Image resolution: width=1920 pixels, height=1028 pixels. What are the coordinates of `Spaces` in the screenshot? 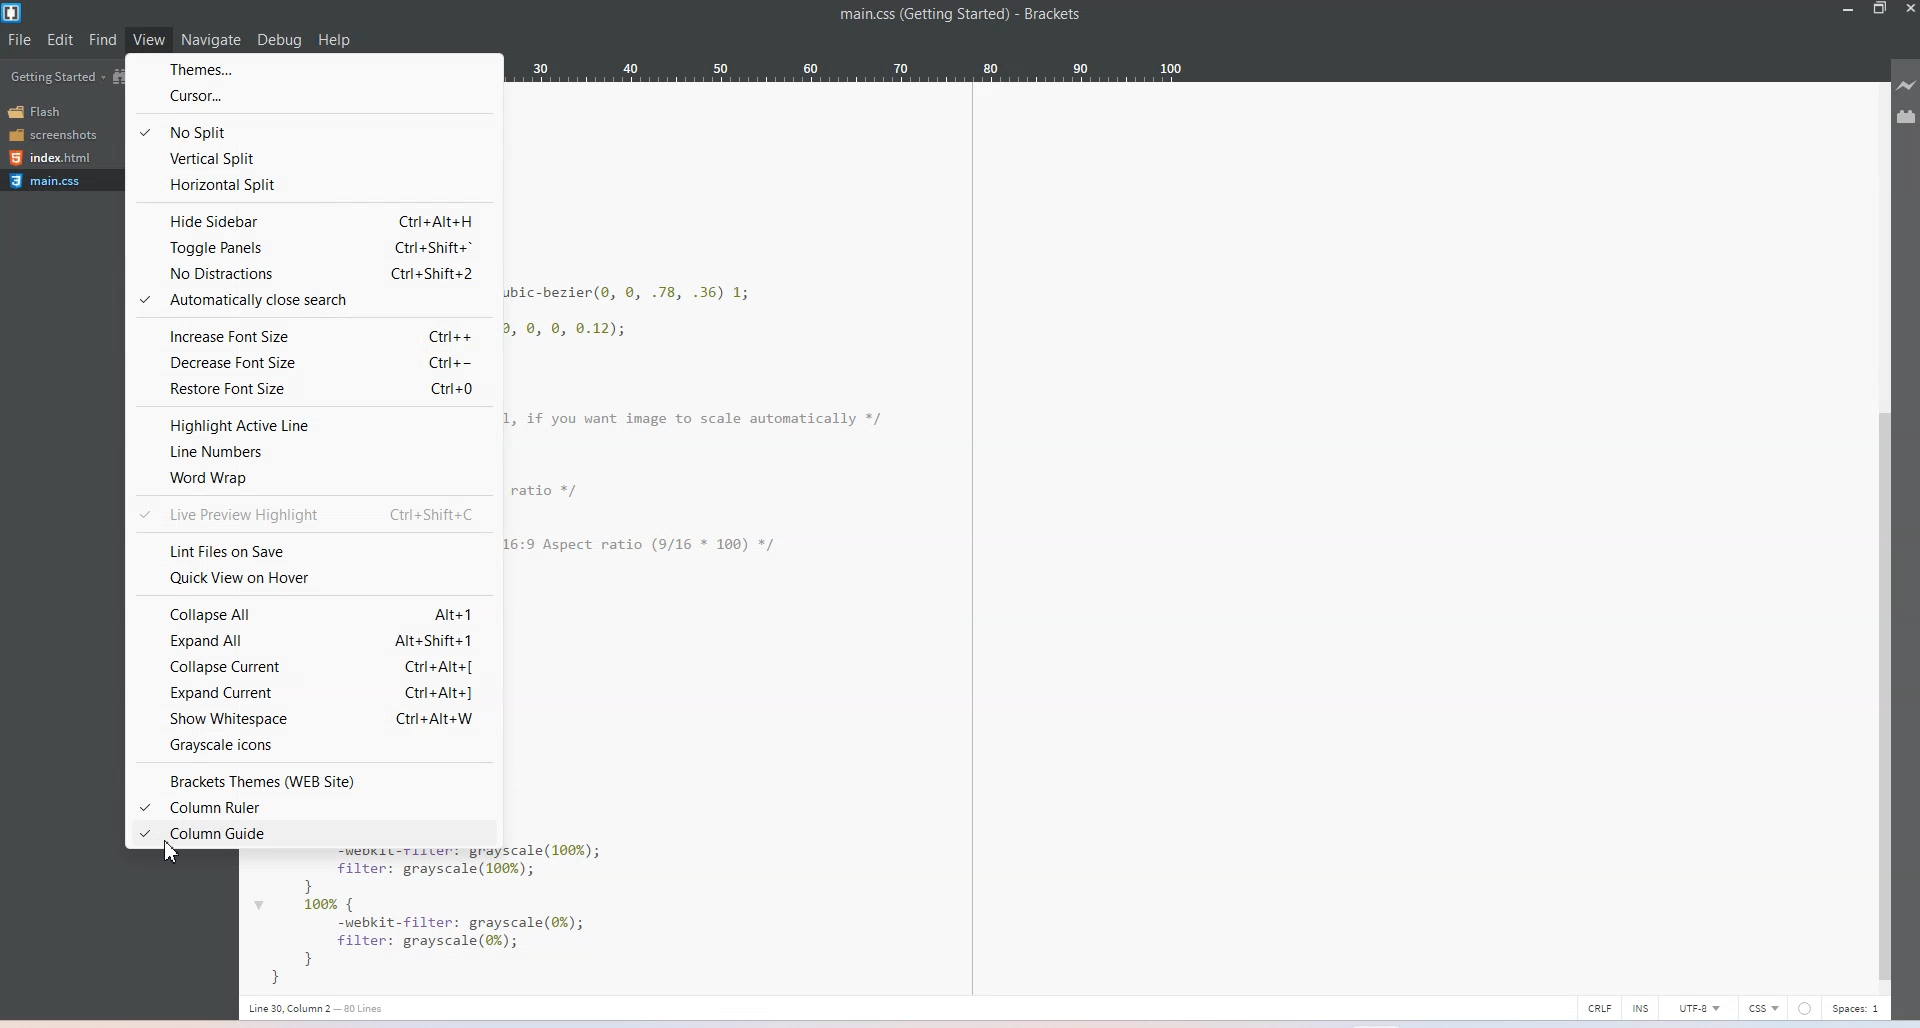 It's located at (1861, 1009).